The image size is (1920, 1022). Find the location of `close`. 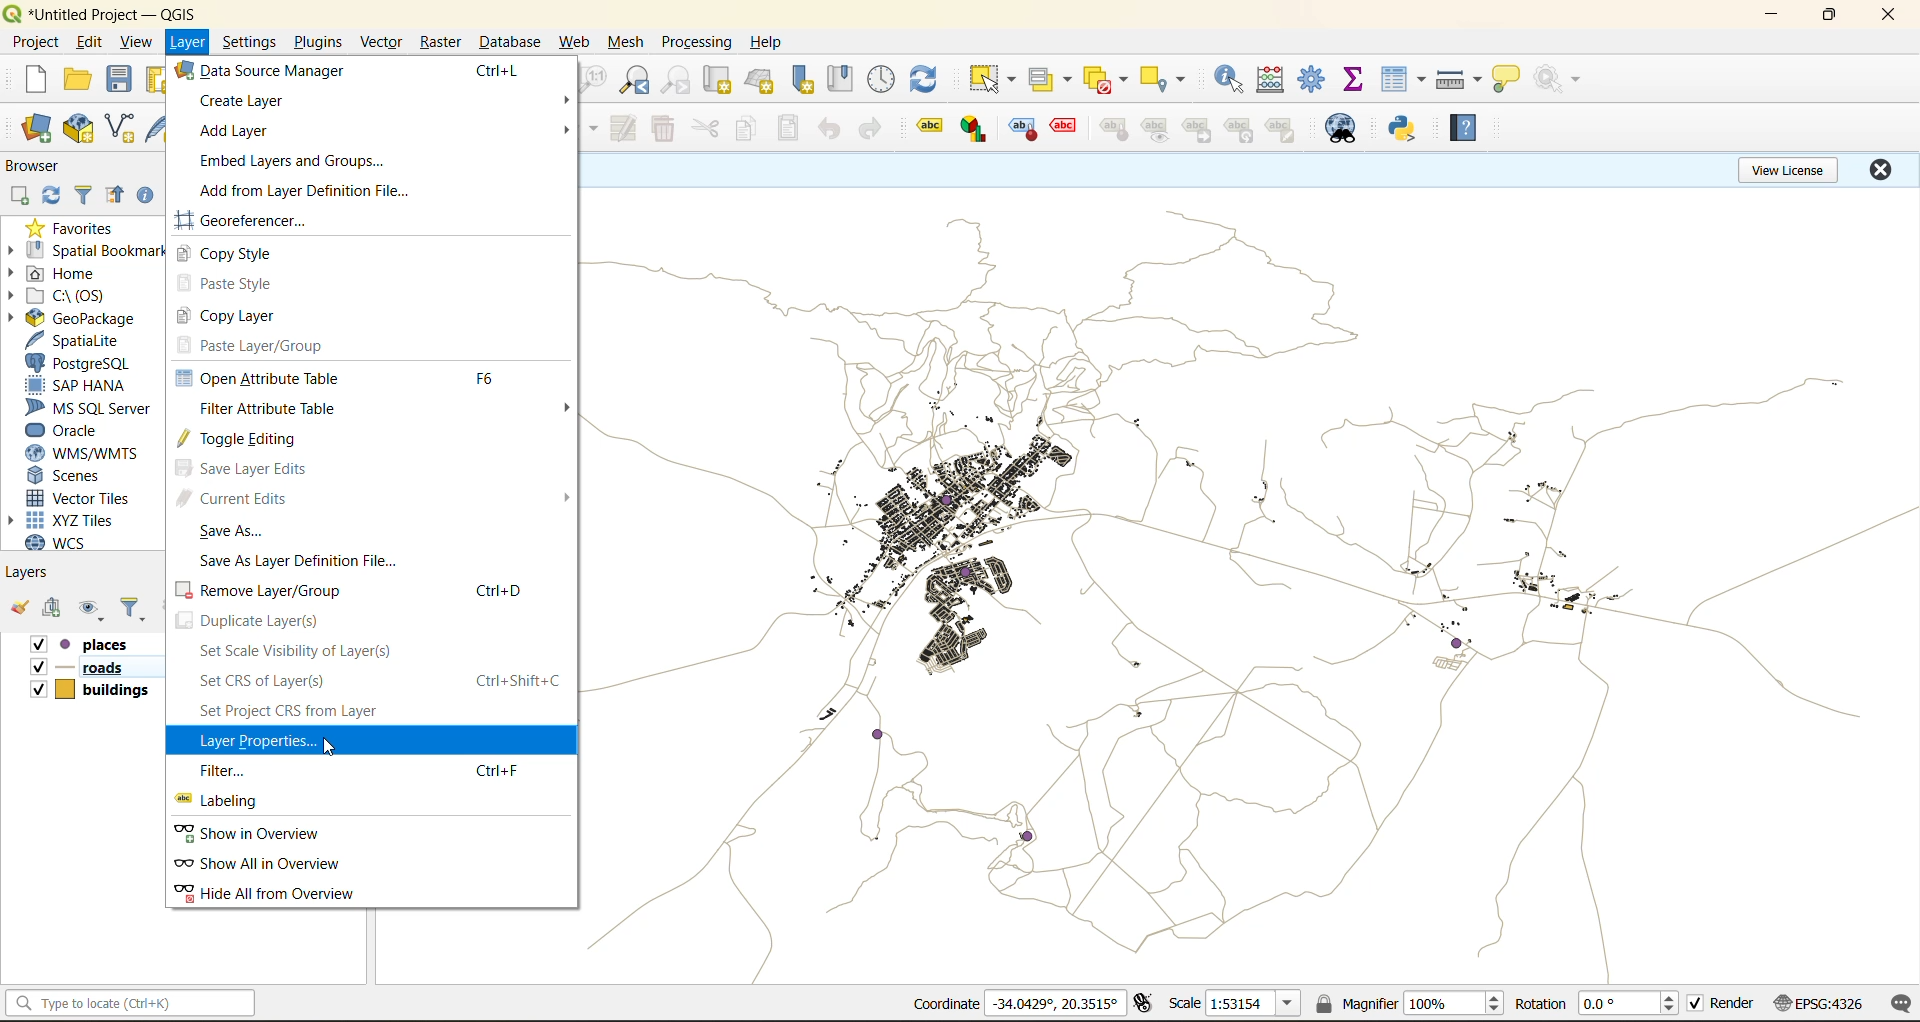

close is located at coordinates (1883, 17).